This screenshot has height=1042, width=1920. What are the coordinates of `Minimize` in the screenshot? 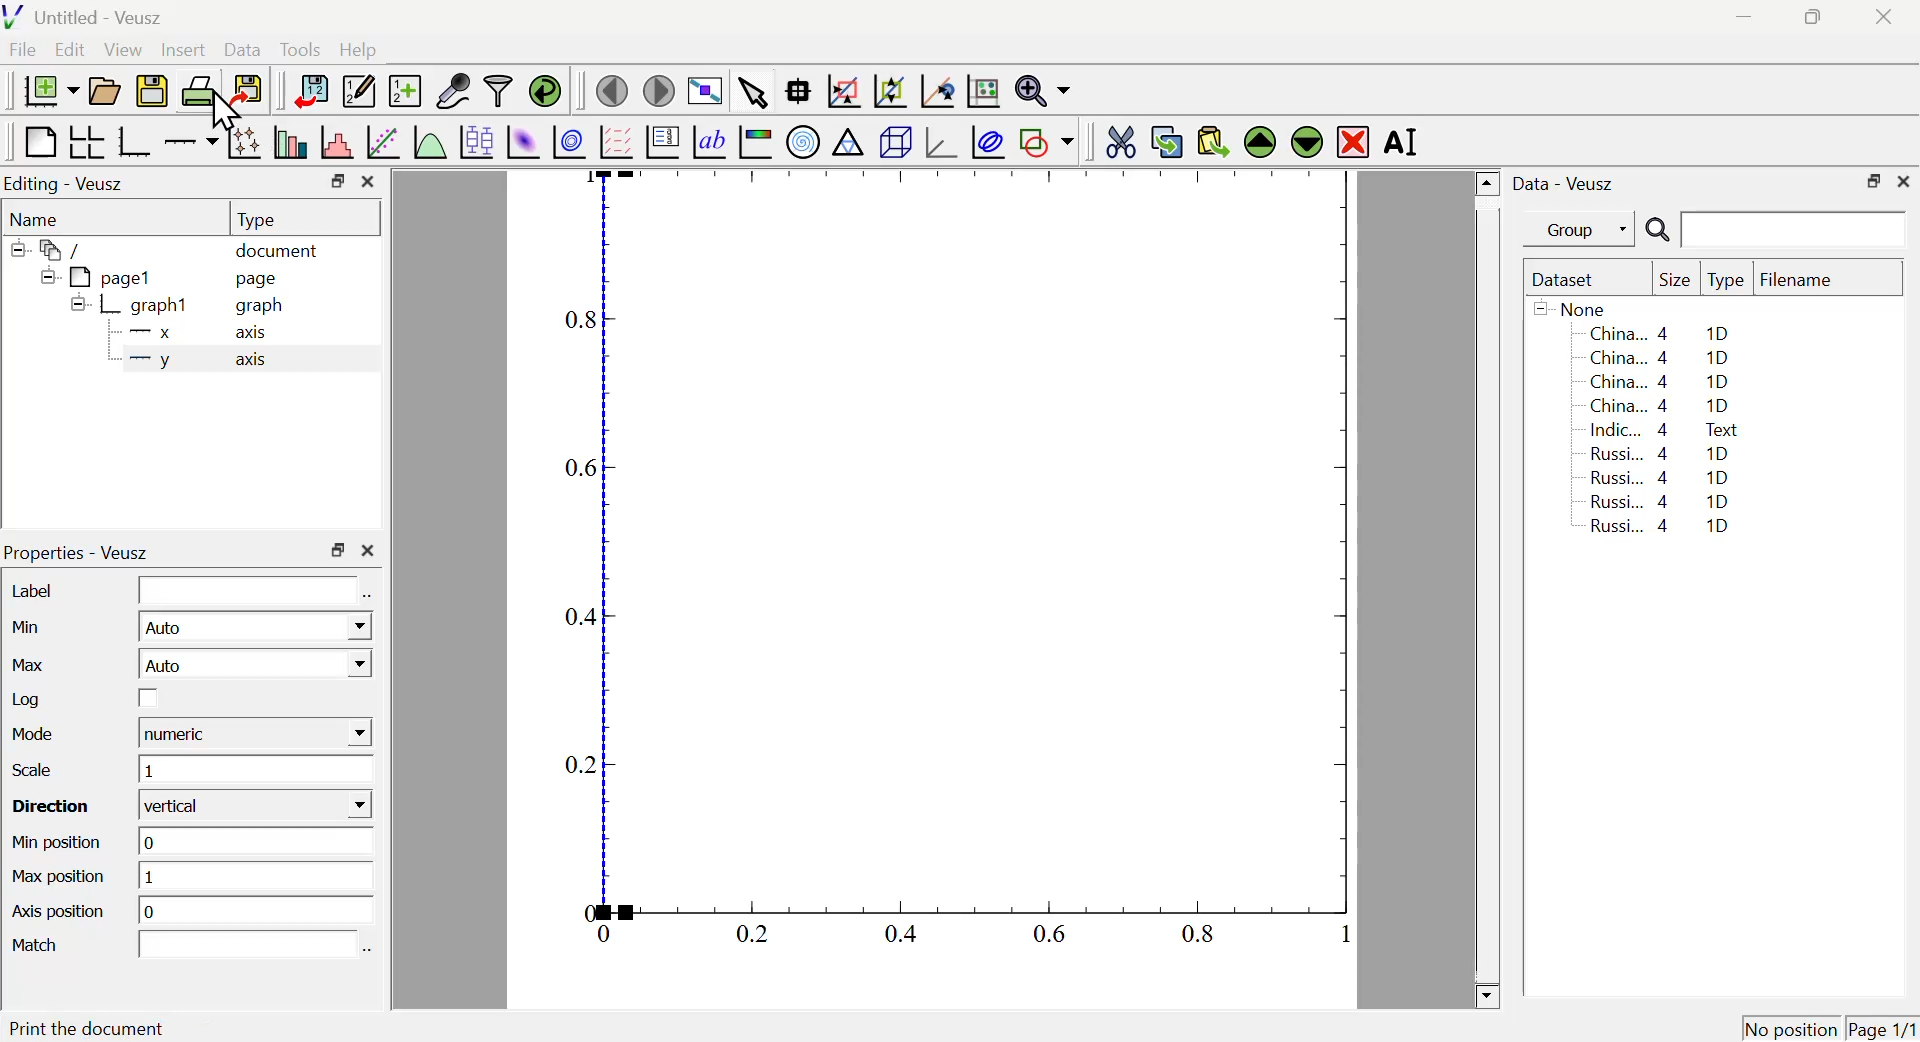 It's located at (1744, 18).